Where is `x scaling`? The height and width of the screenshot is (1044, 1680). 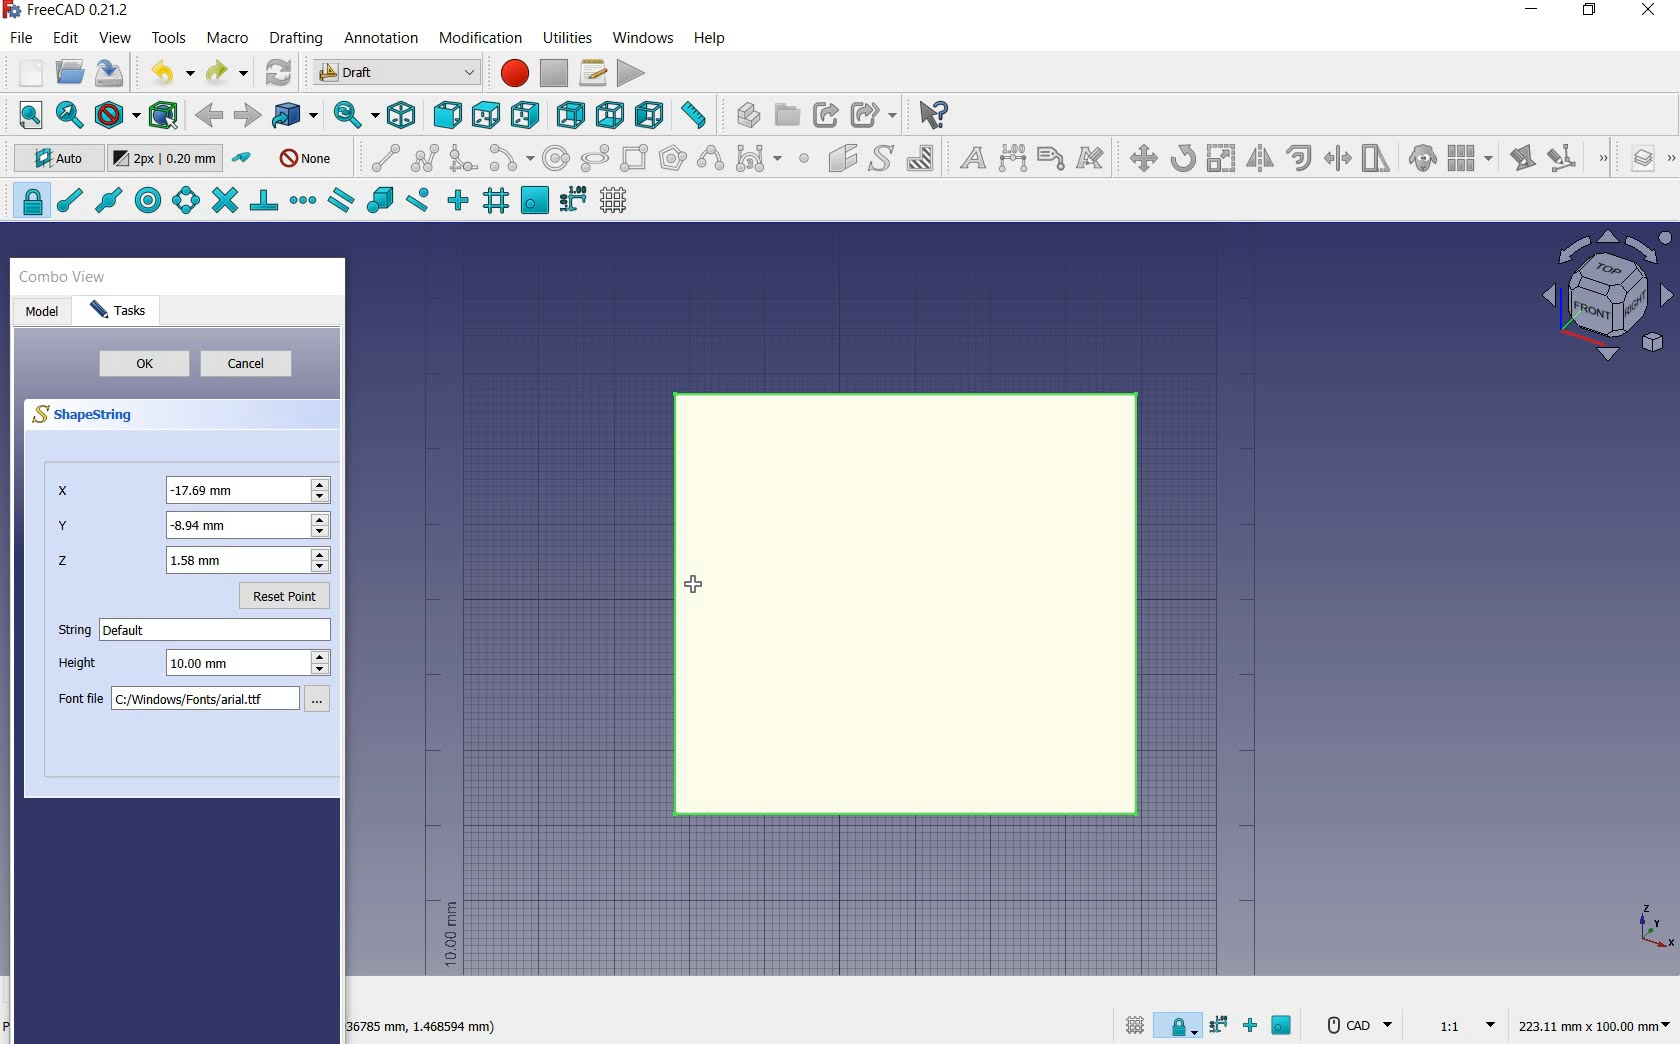
x scaling is located at coordinates (194, 489).